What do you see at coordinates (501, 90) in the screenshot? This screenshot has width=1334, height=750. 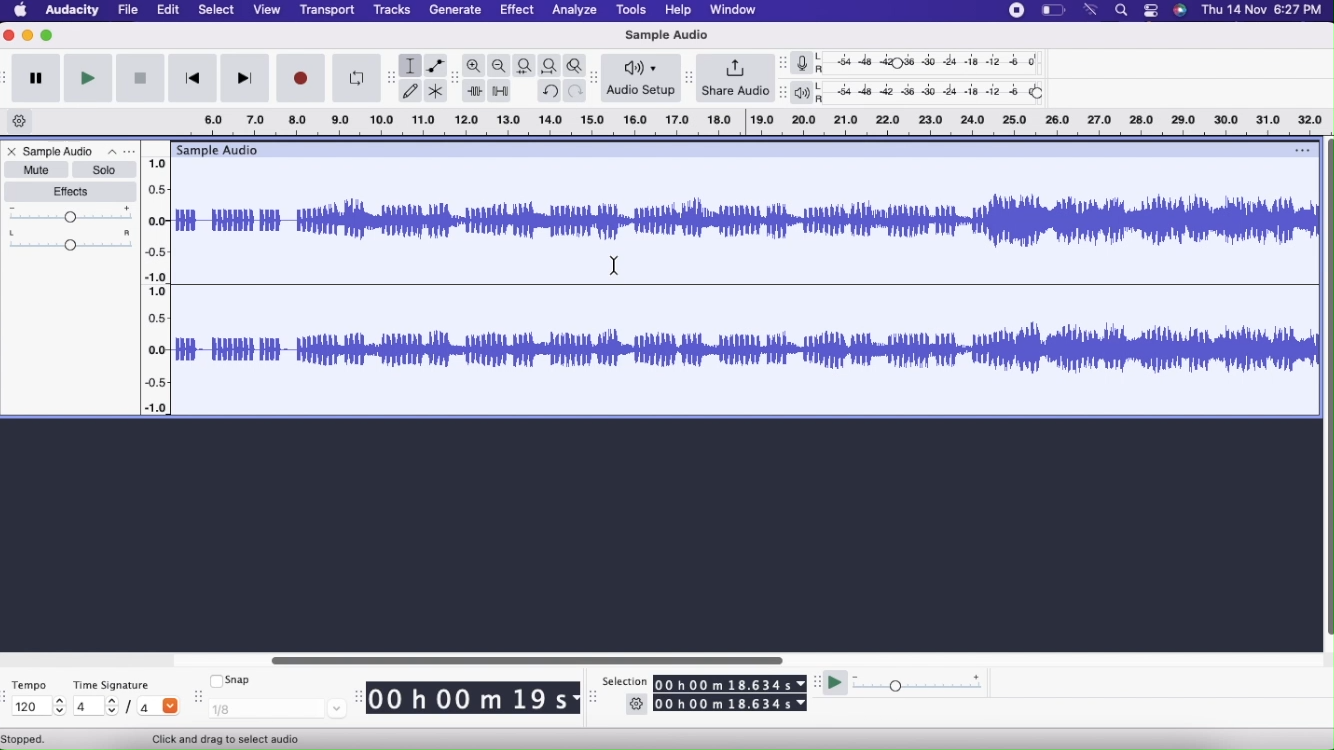 I see `Silence audio selection` at bounding box center [501, 90].